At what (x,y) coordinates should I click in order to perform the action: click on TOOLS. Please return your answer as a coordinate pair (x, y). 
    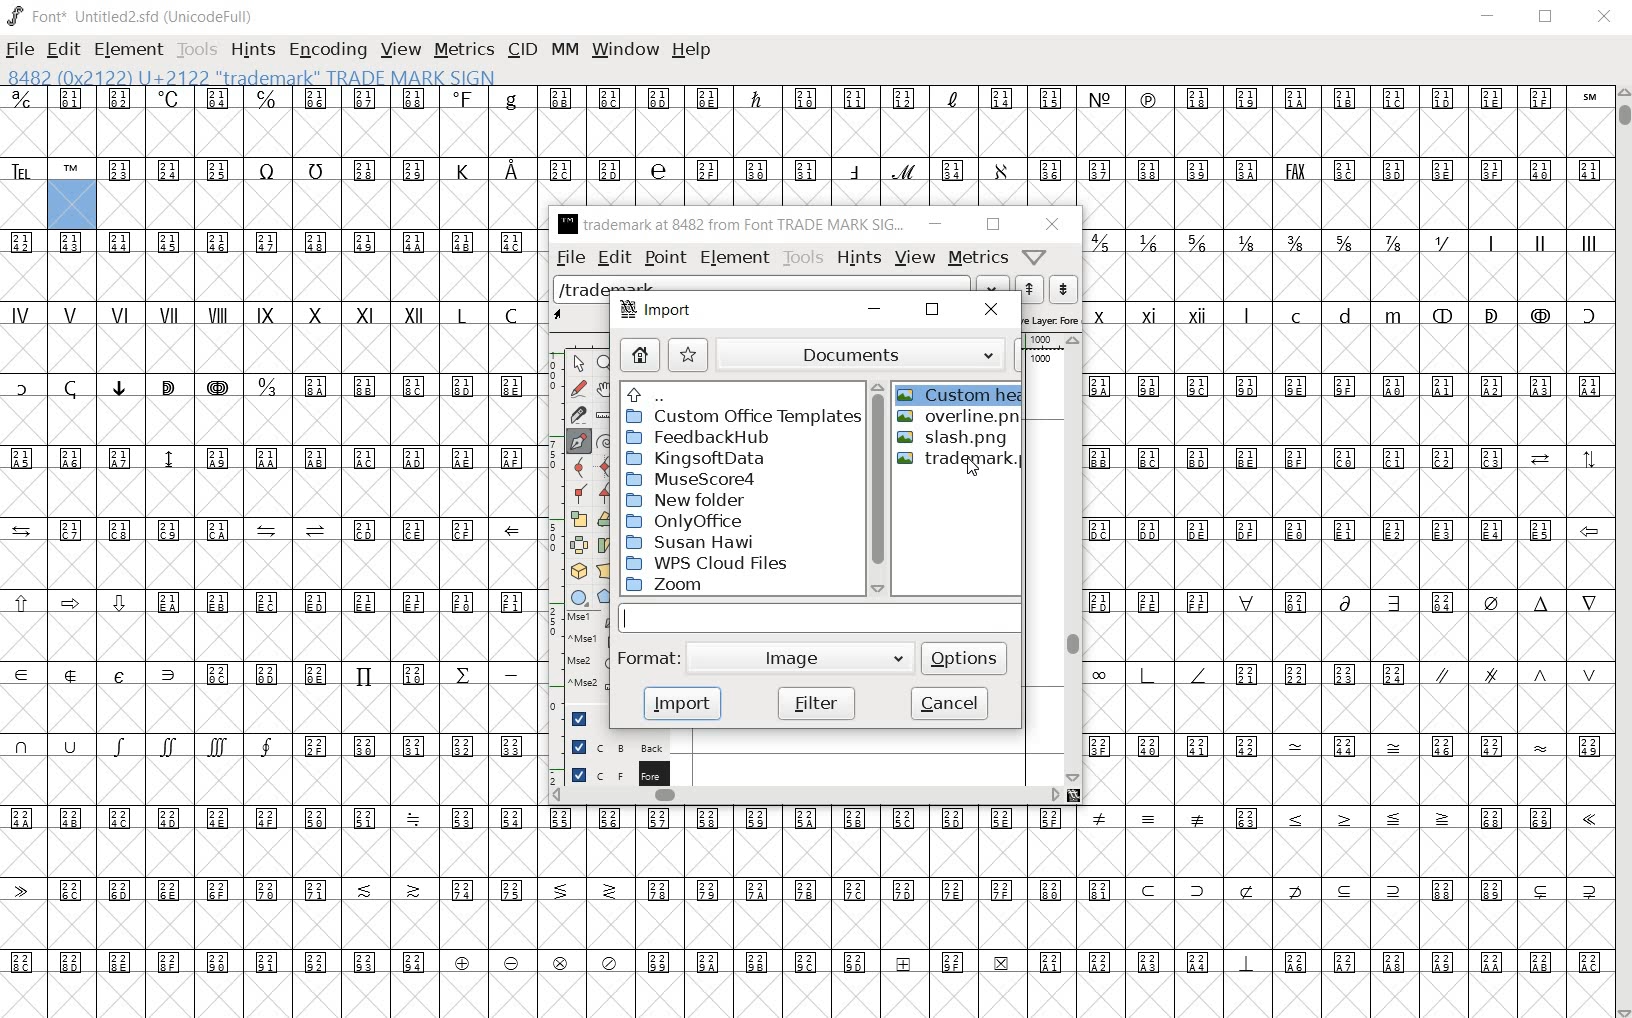
    Looking at the image, I should click on (196, 49).